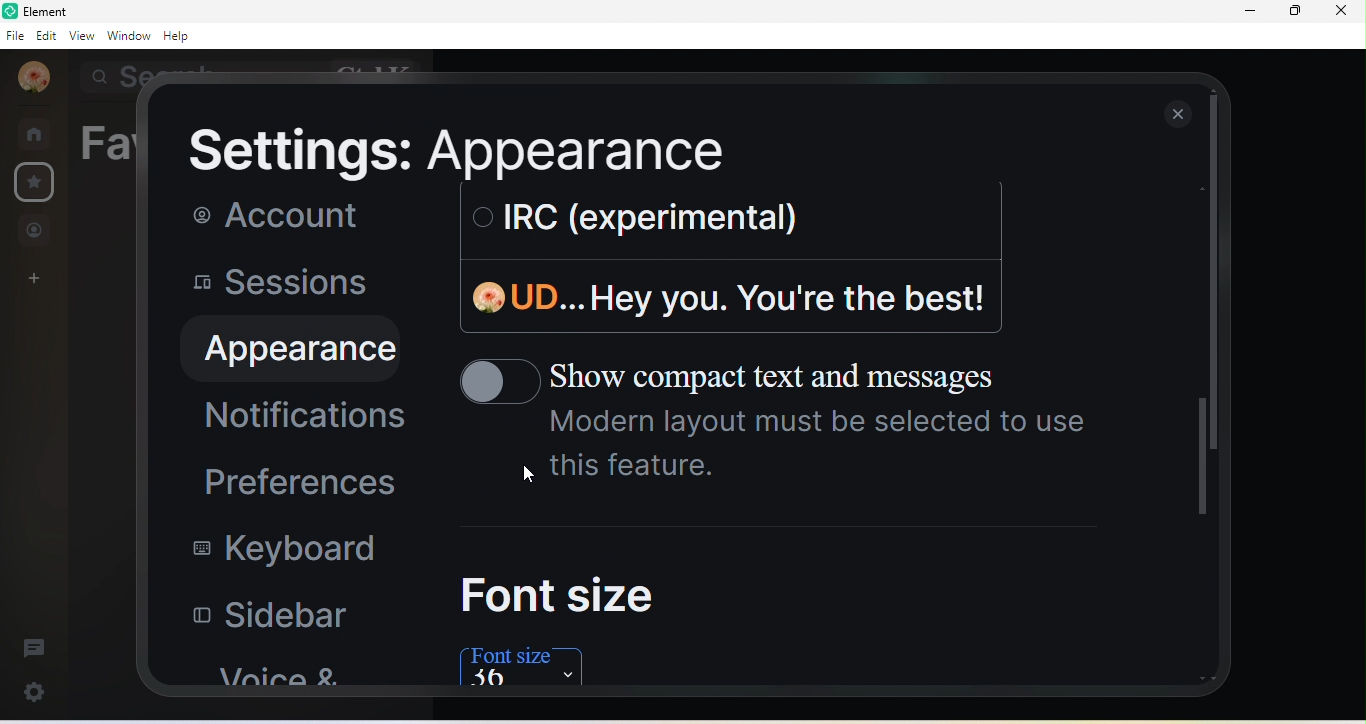  What do you see at coordinates (38, 690) in the screenshot?
I see `quick settings` at bounding box center [38, 690].